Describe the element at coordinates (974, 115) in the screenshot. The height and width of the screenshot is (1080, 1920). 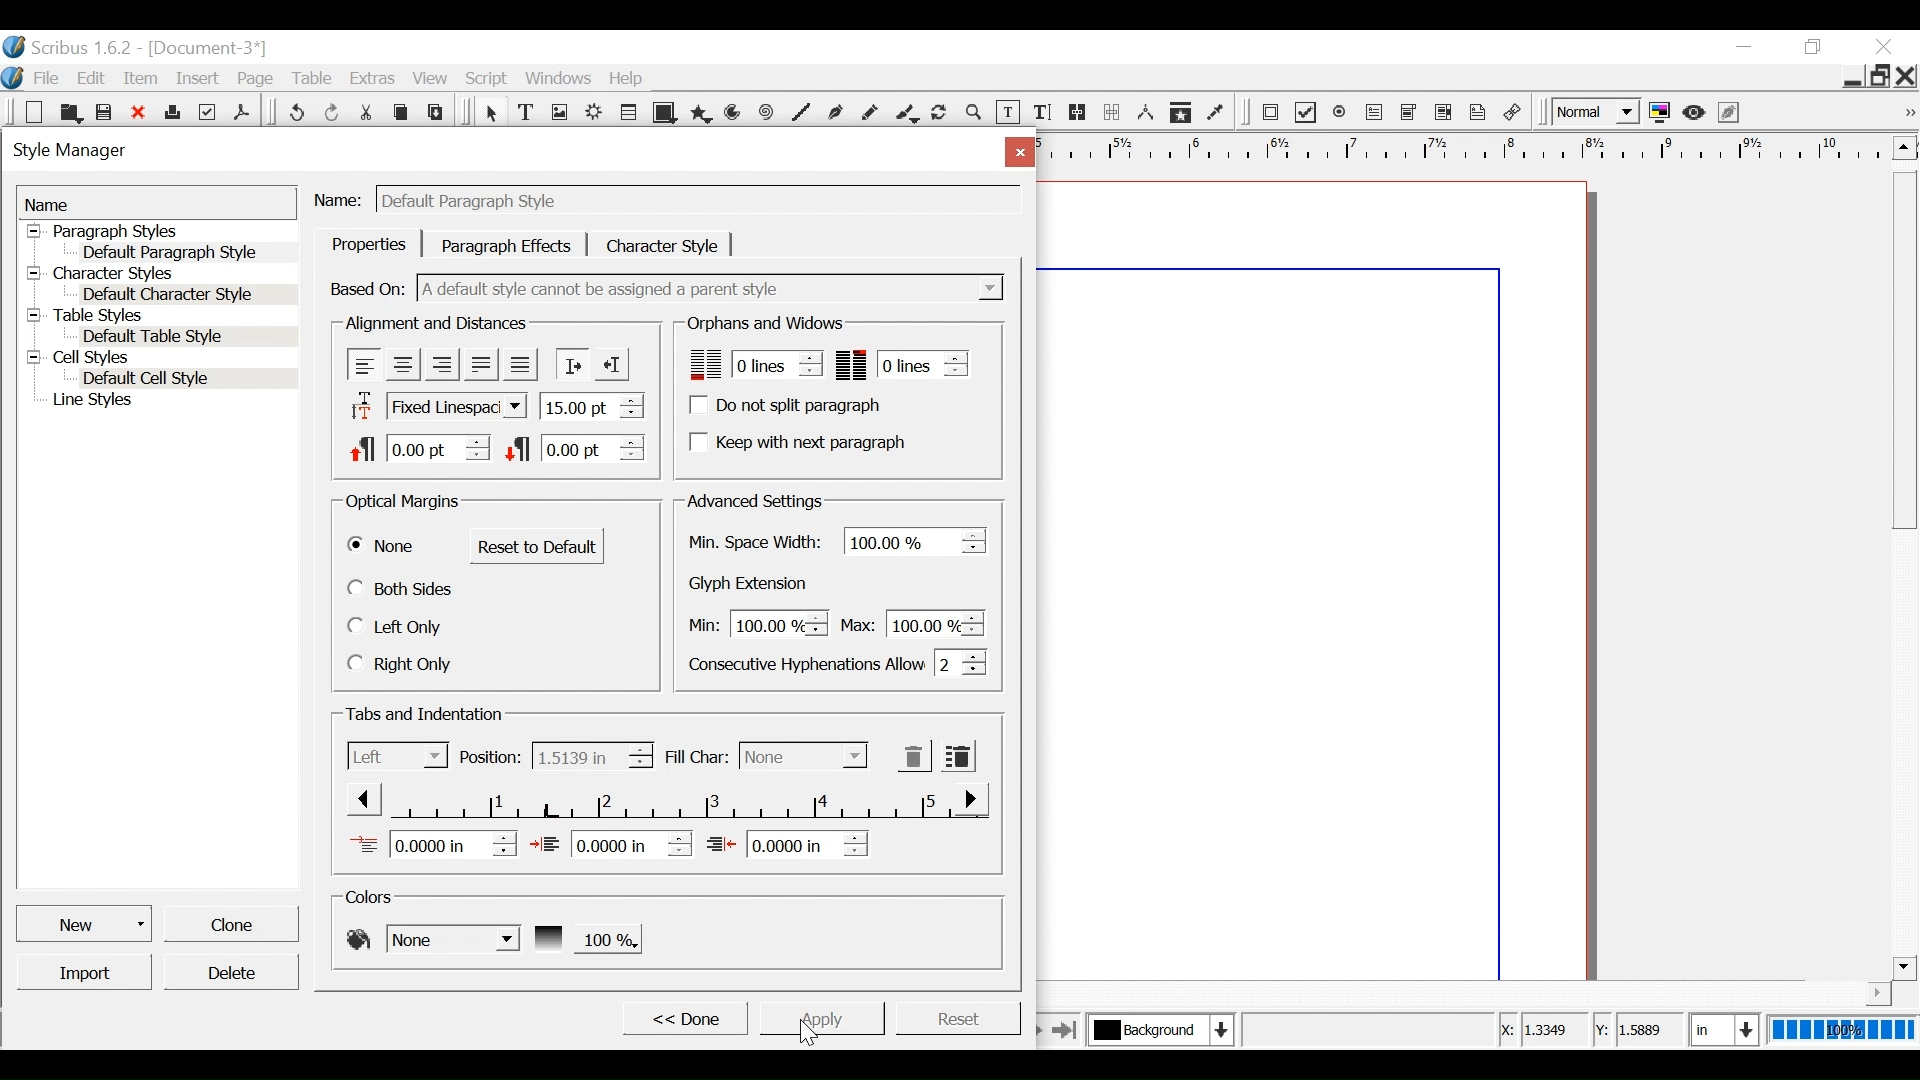
I see `Zoom` at that location.